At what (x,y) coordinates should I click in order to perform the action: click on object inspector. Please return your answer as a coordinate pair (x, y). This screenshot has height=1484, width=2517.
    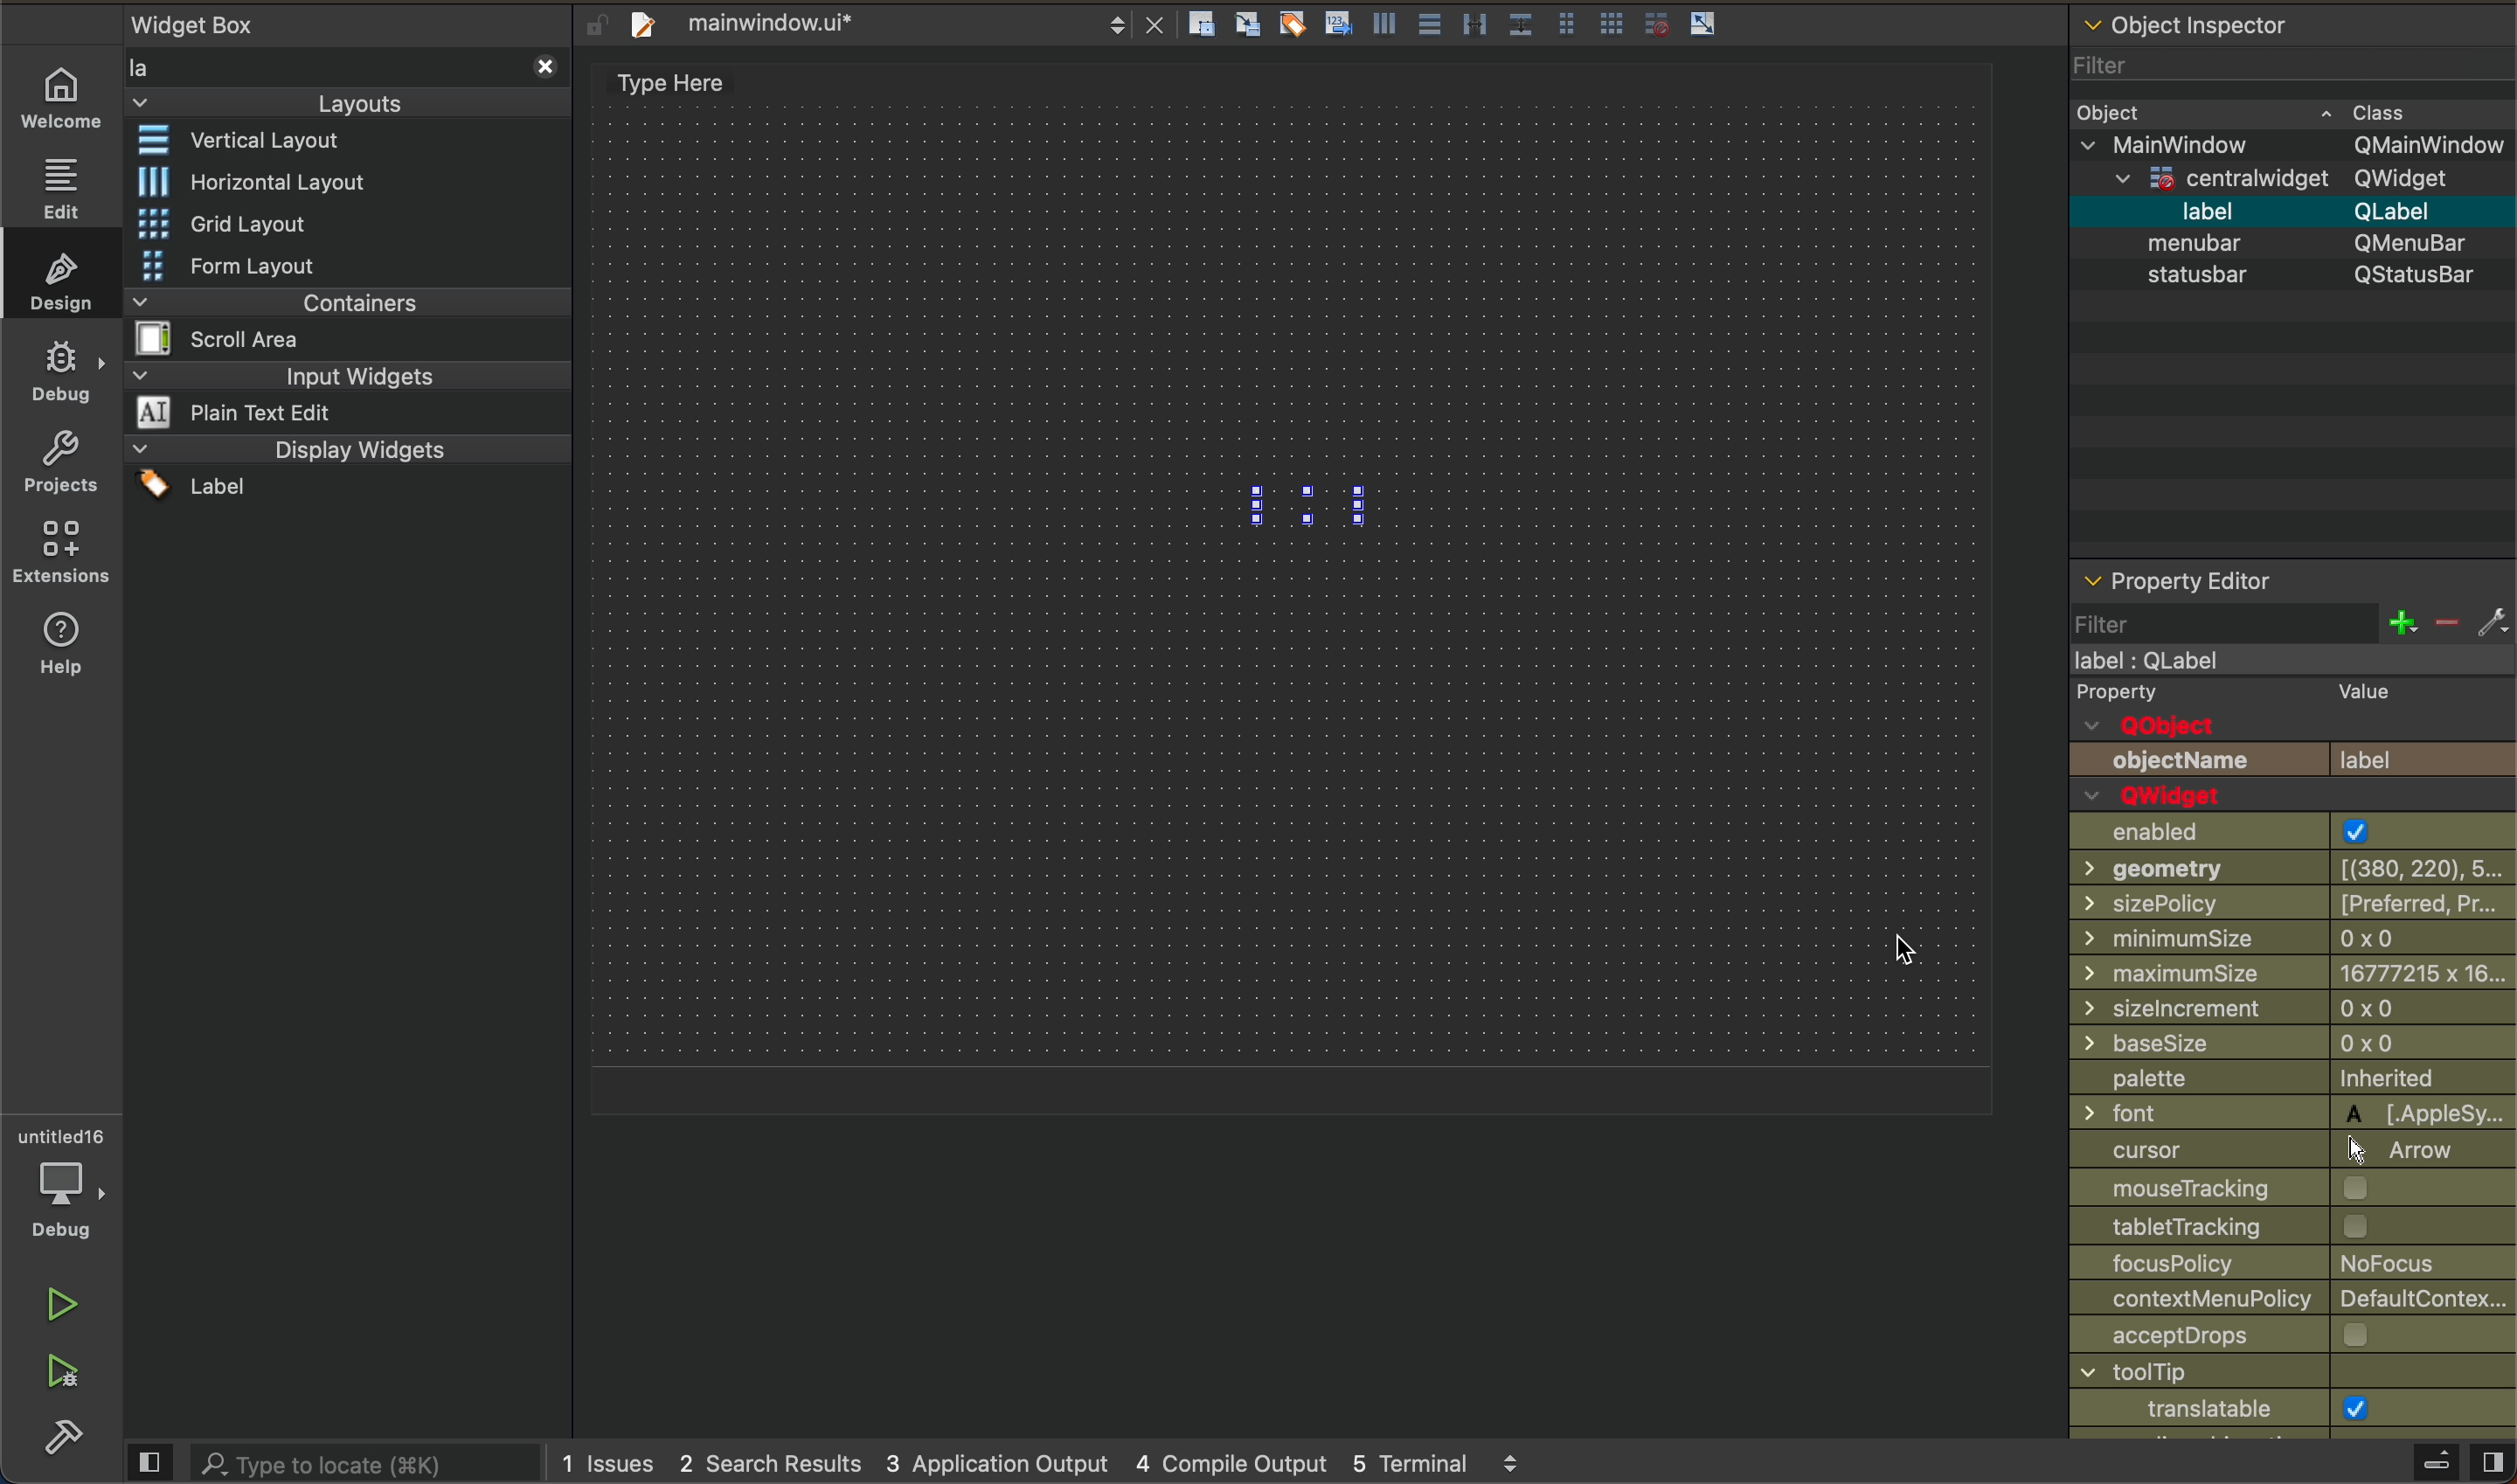
    Looking at the image, I should click on (2293, 49).